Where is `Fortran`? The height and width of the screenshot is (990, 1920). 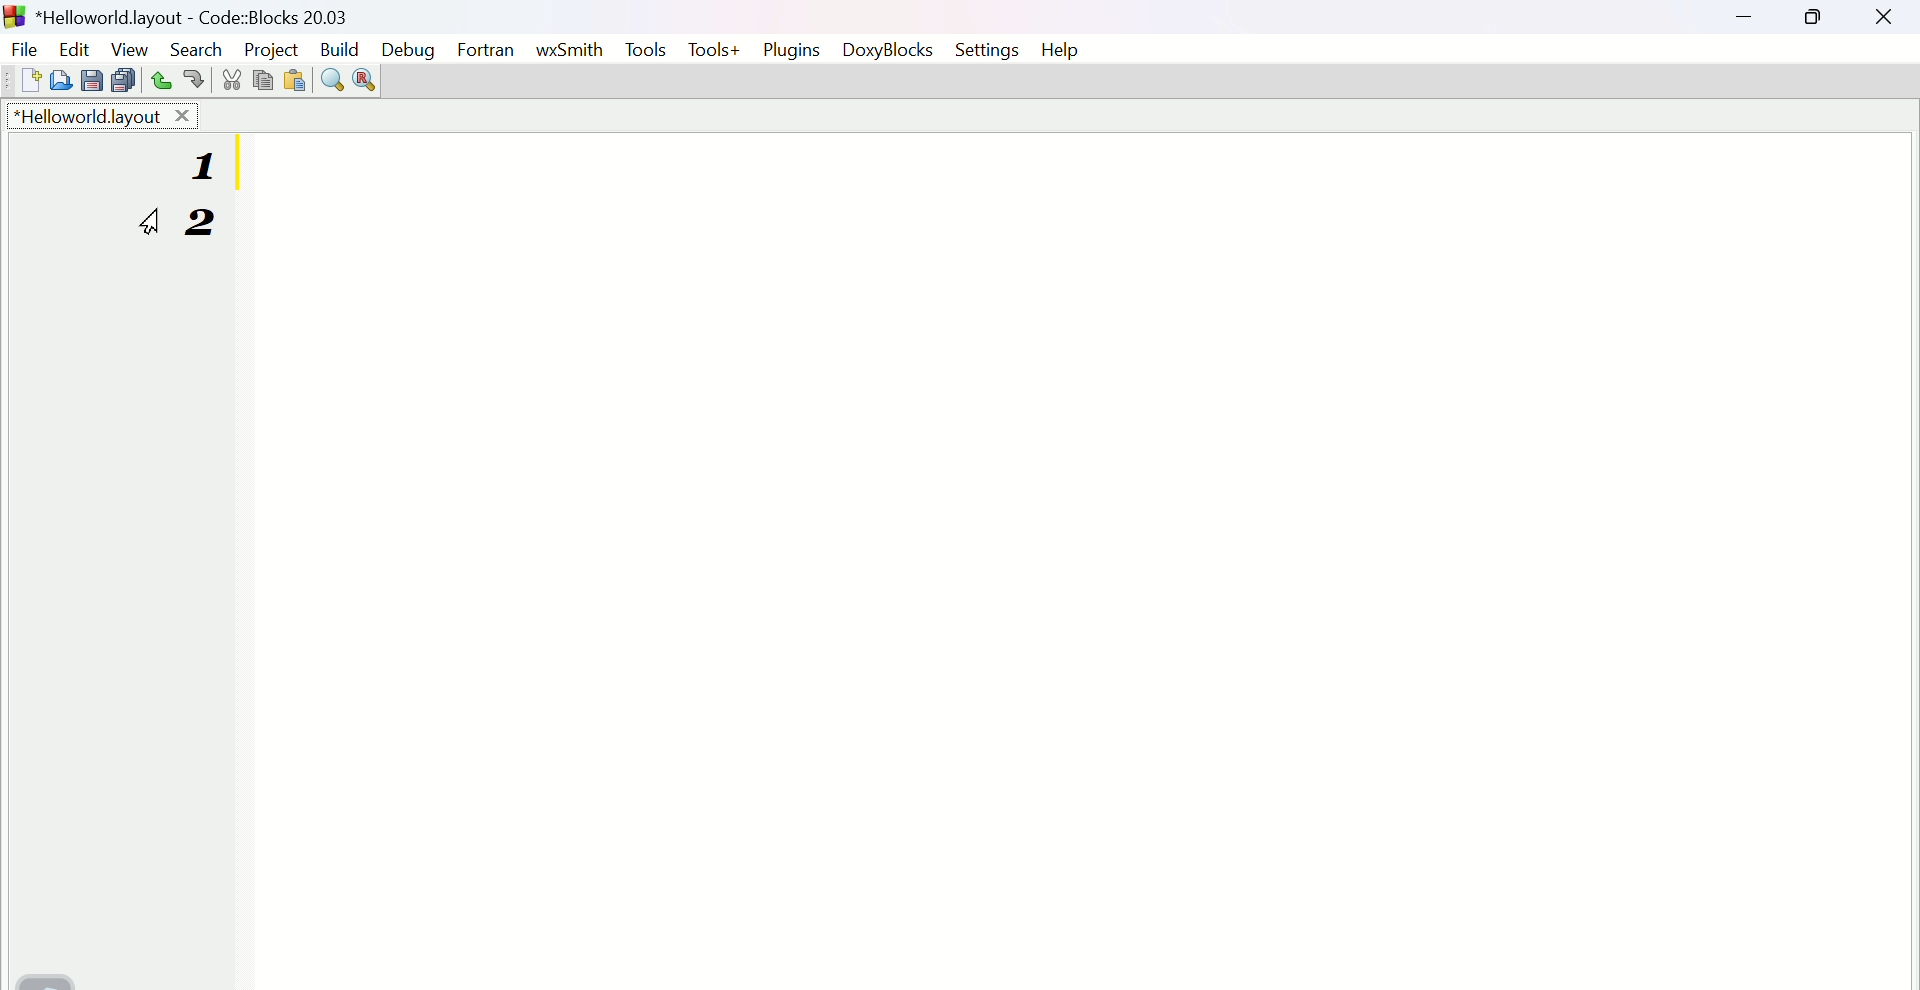
Fortran is located at coordinates (489, 52).